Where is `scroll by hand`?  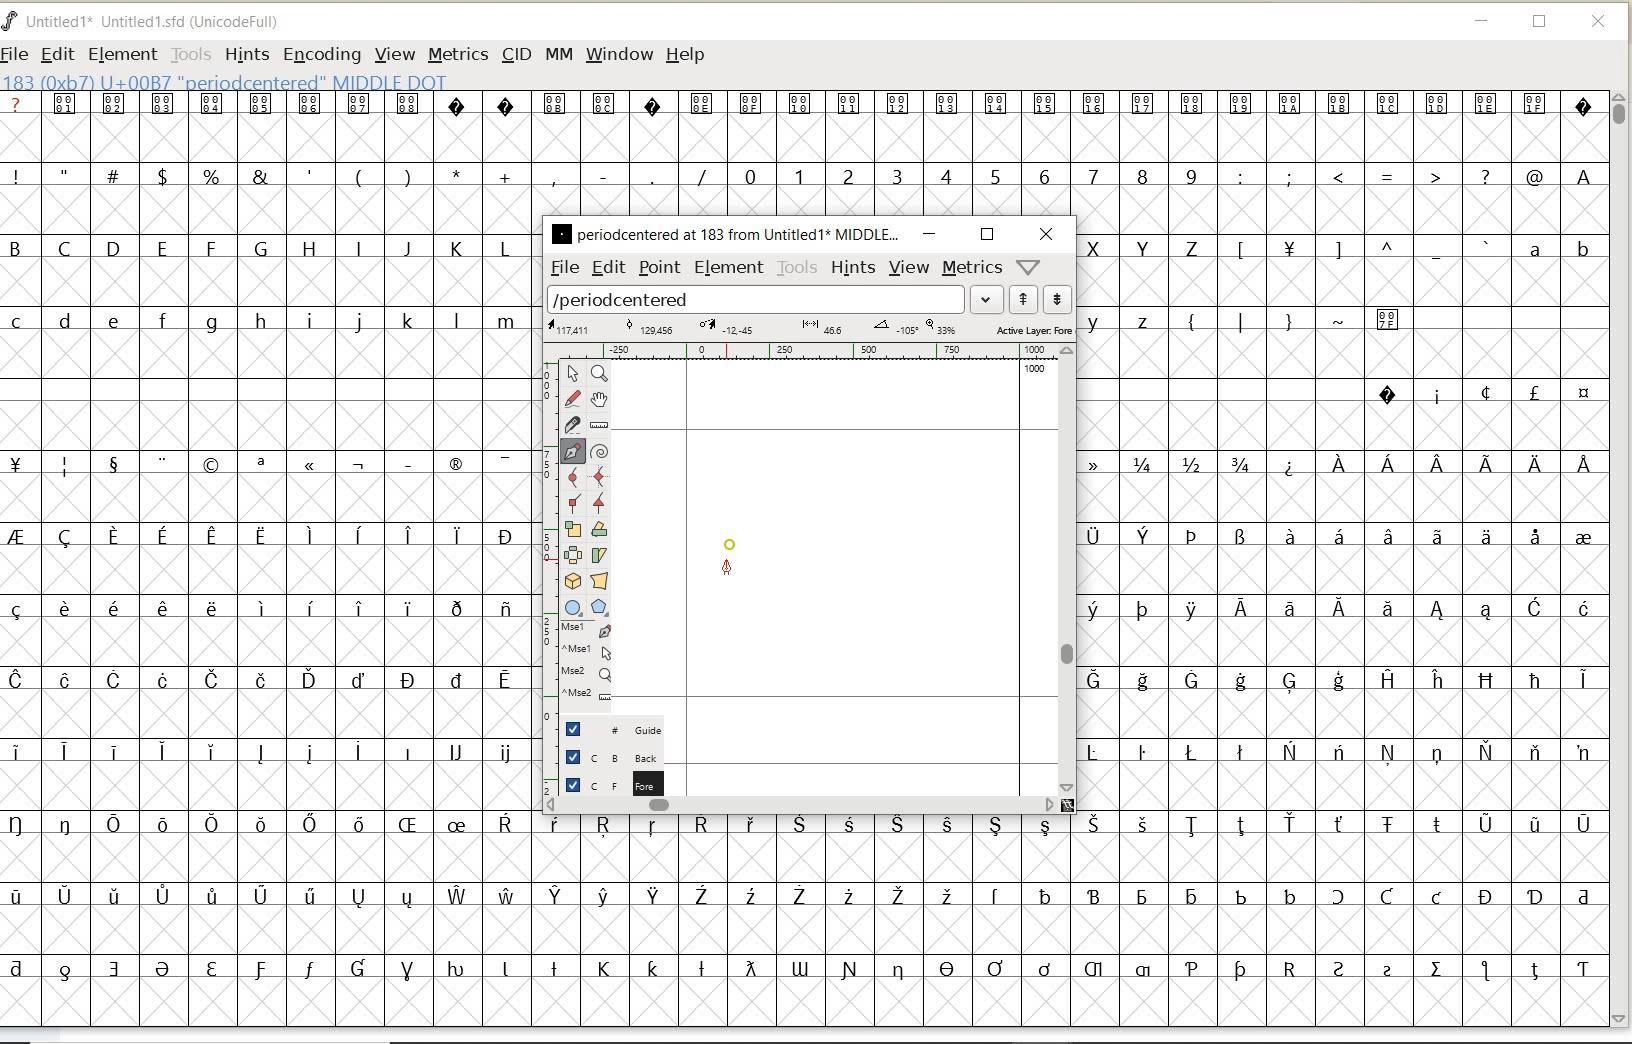
scroll by hand is located at coordinates (598, 399).